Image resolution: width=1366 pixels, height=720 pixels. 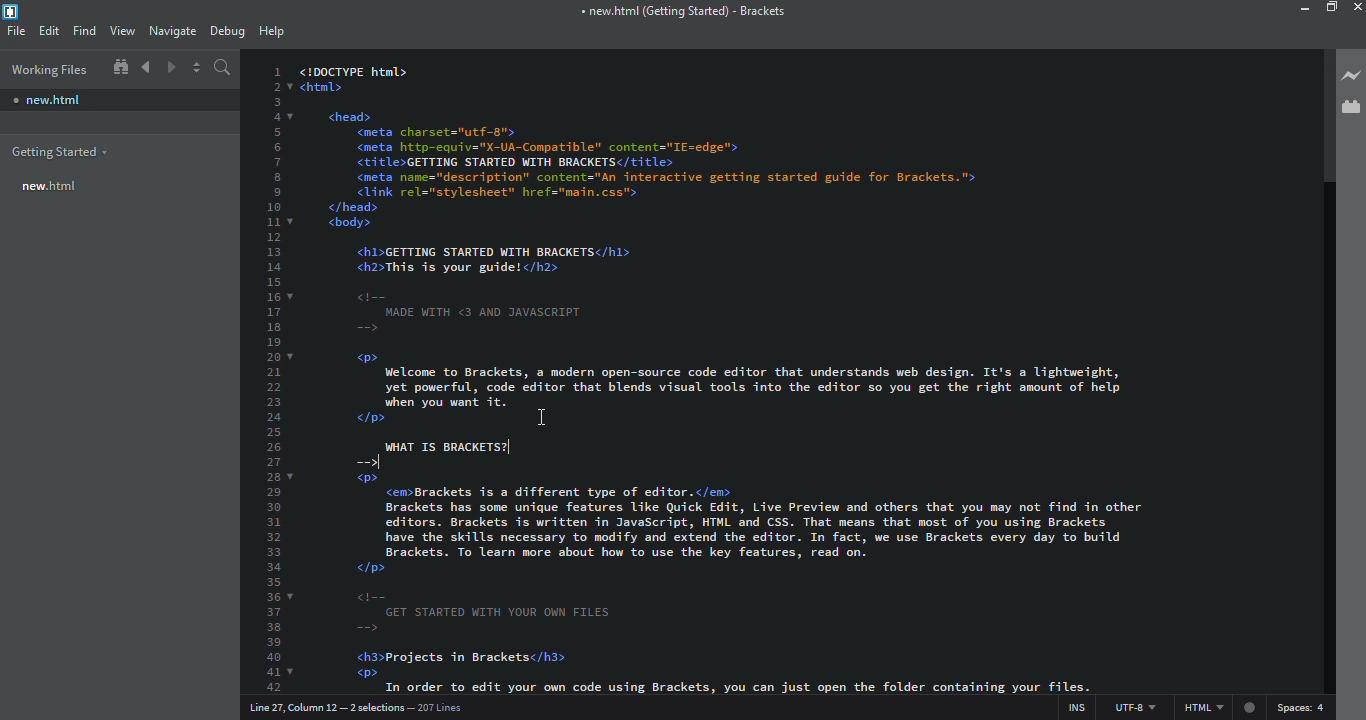 What do you see at coordinates (1305, 708) in the screenshot?
I see `spaces` at bounding box center [1305, 708].